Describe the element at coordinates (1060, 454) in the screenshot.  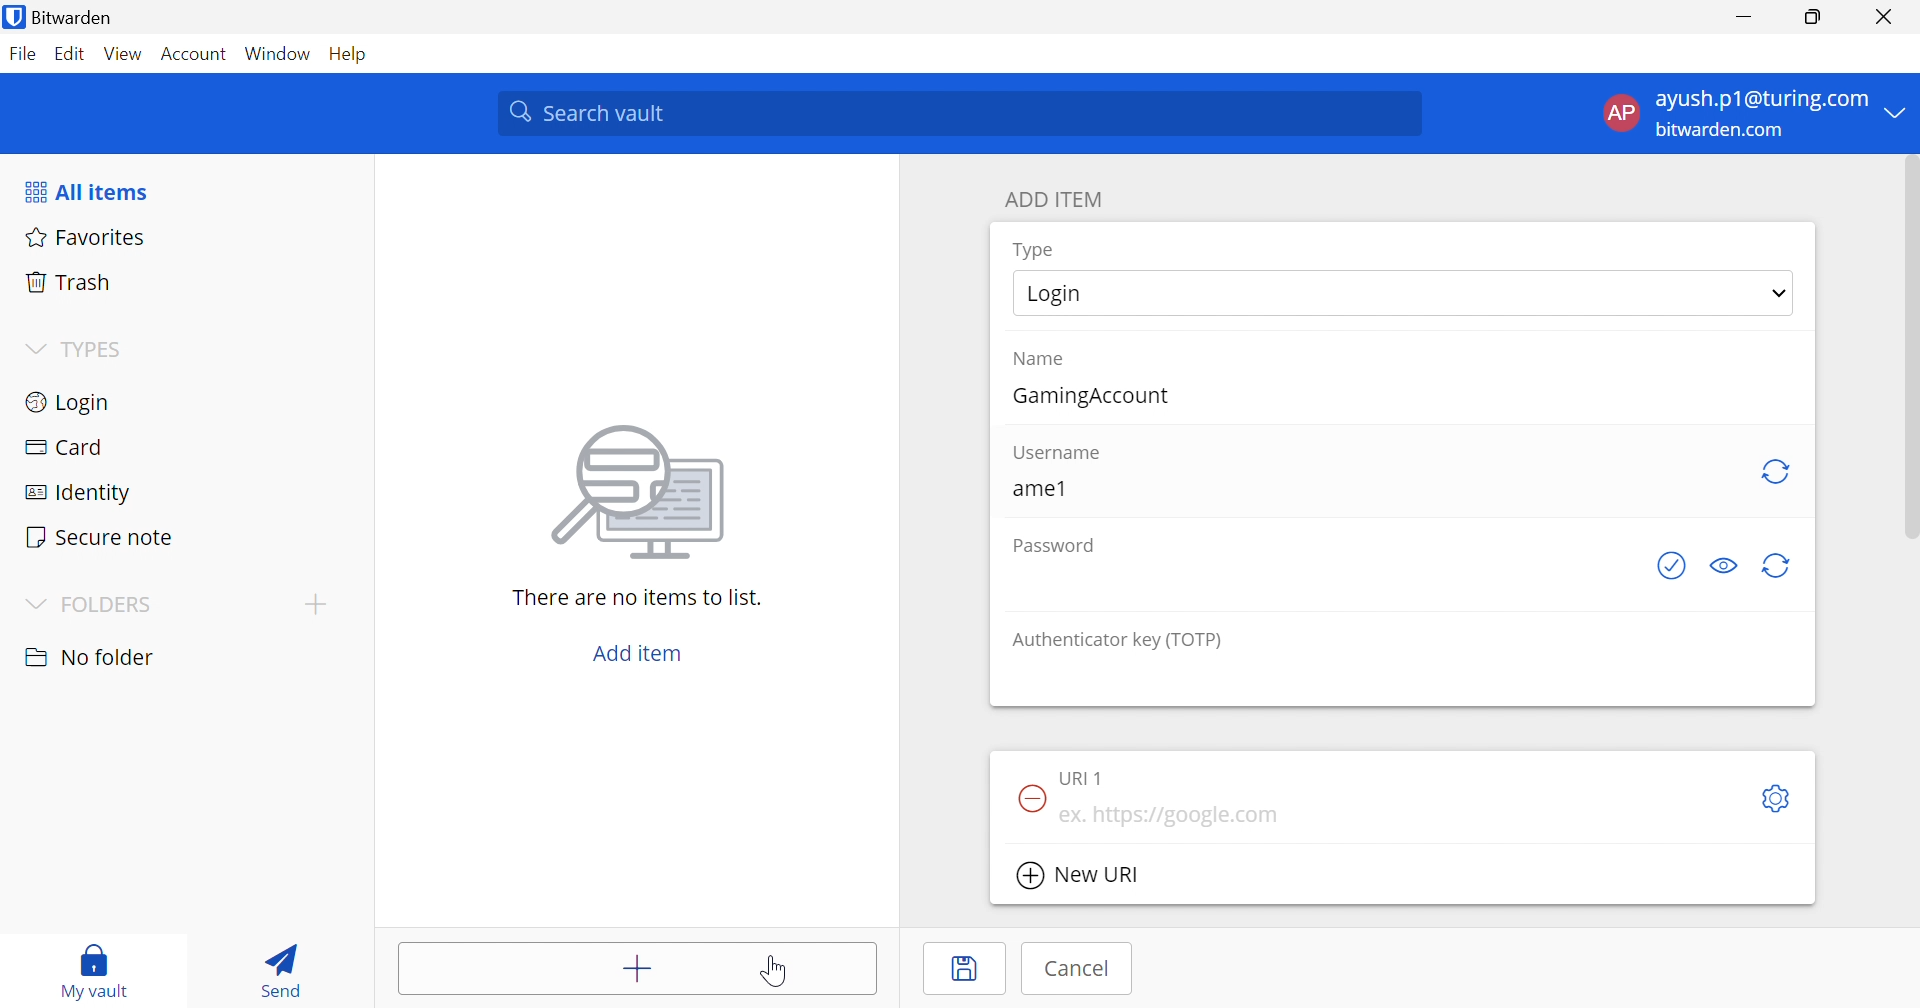
I see `Username` at that location.